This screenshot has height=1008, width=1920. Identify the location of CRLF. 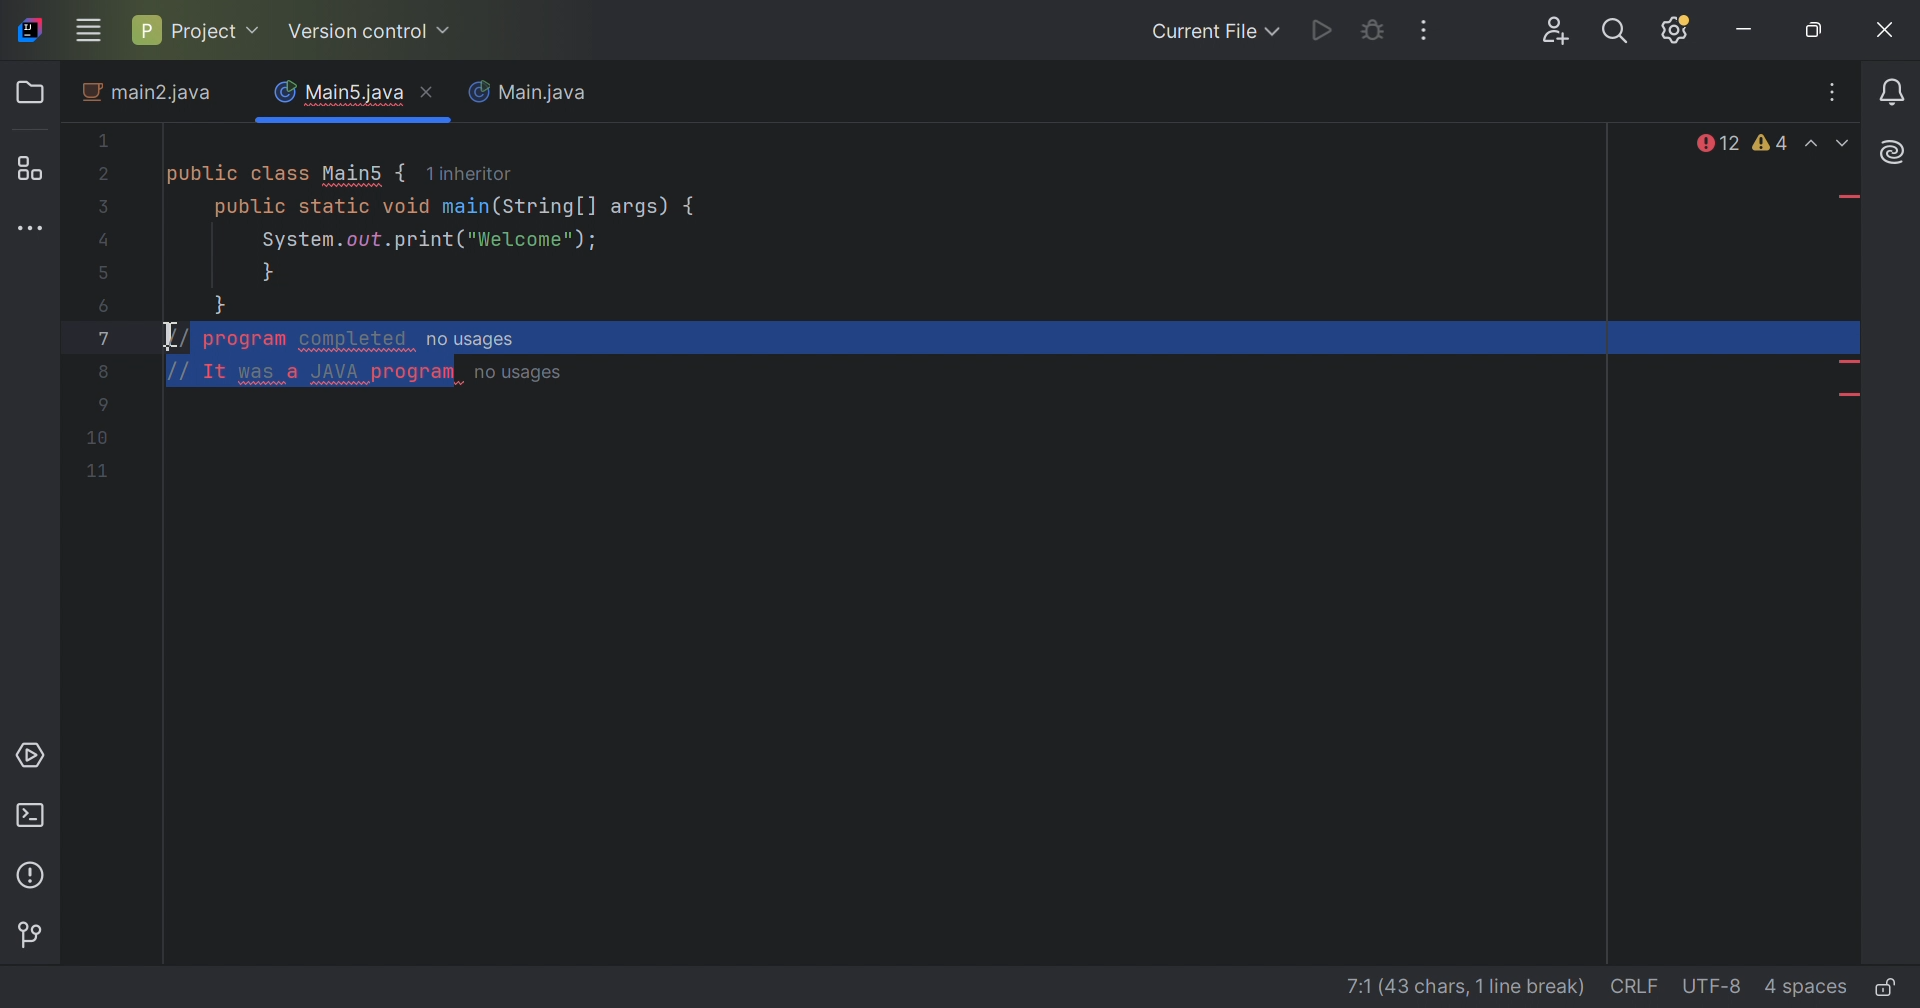
(1630, 987).